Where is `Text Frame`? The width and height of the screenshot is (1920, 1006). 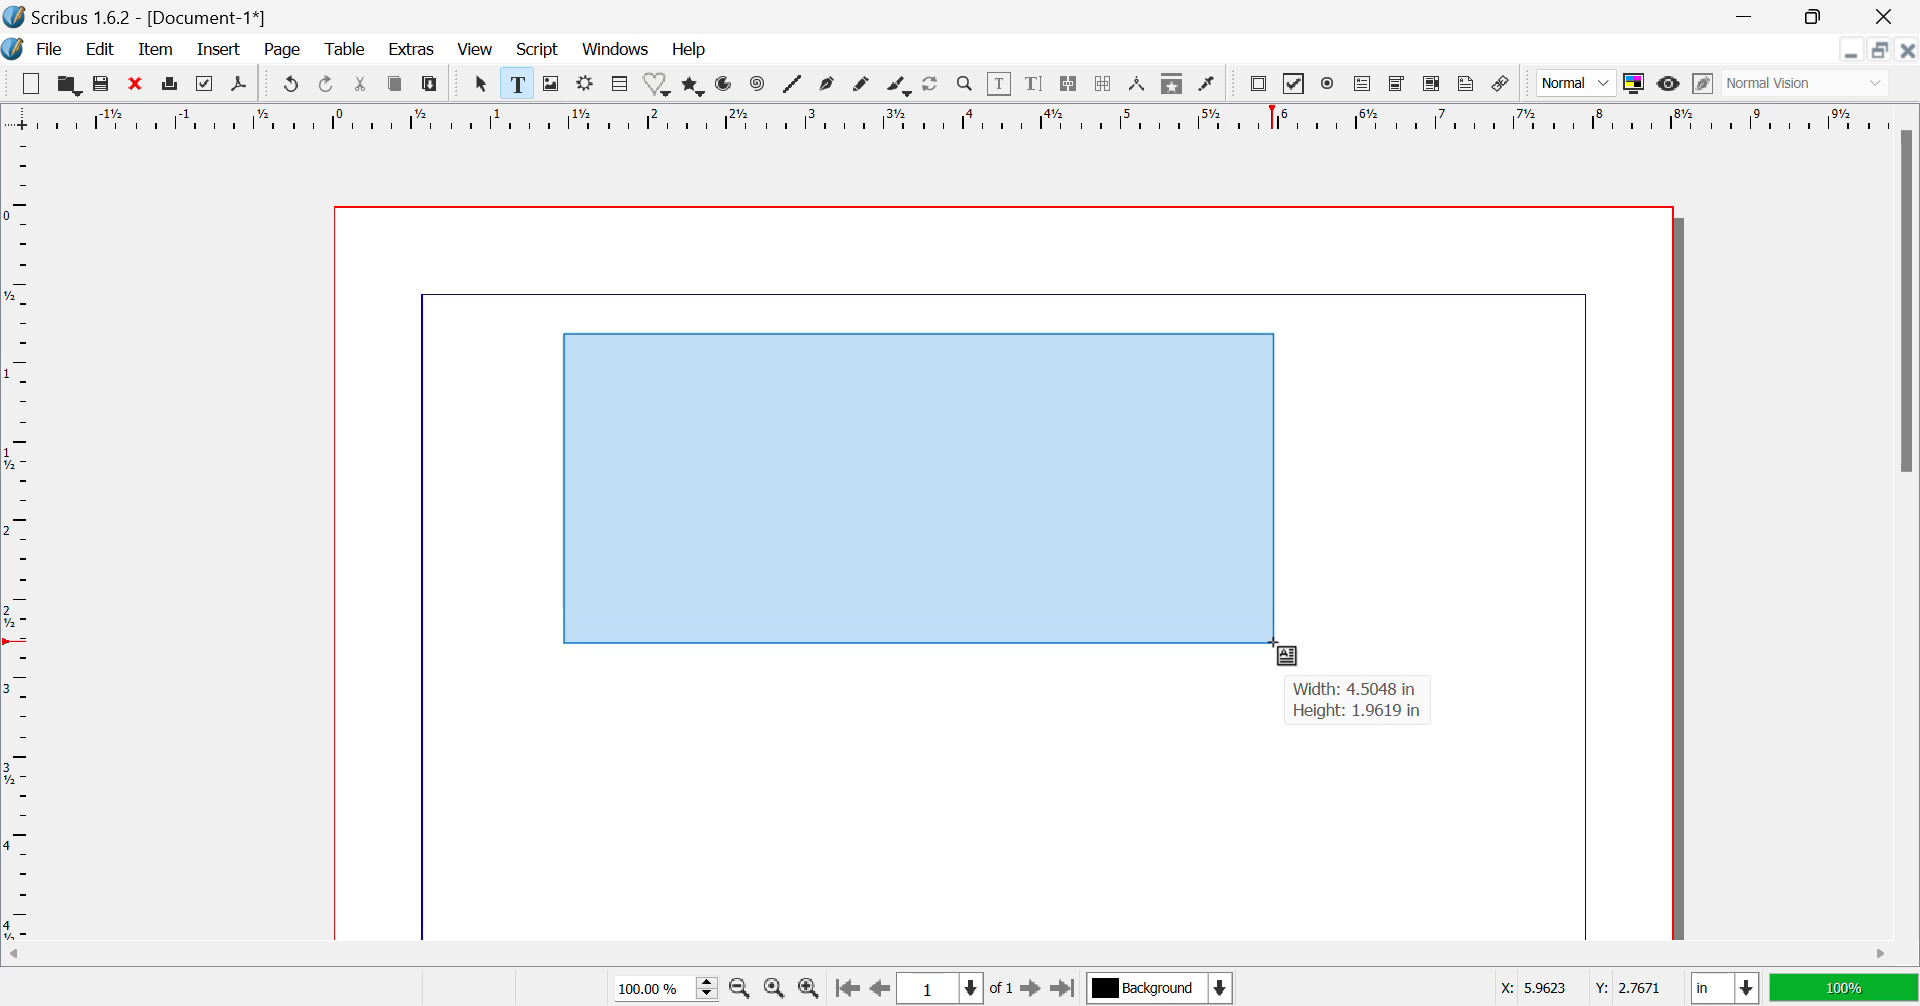 Text Frame is located at coordinates (518, 86).